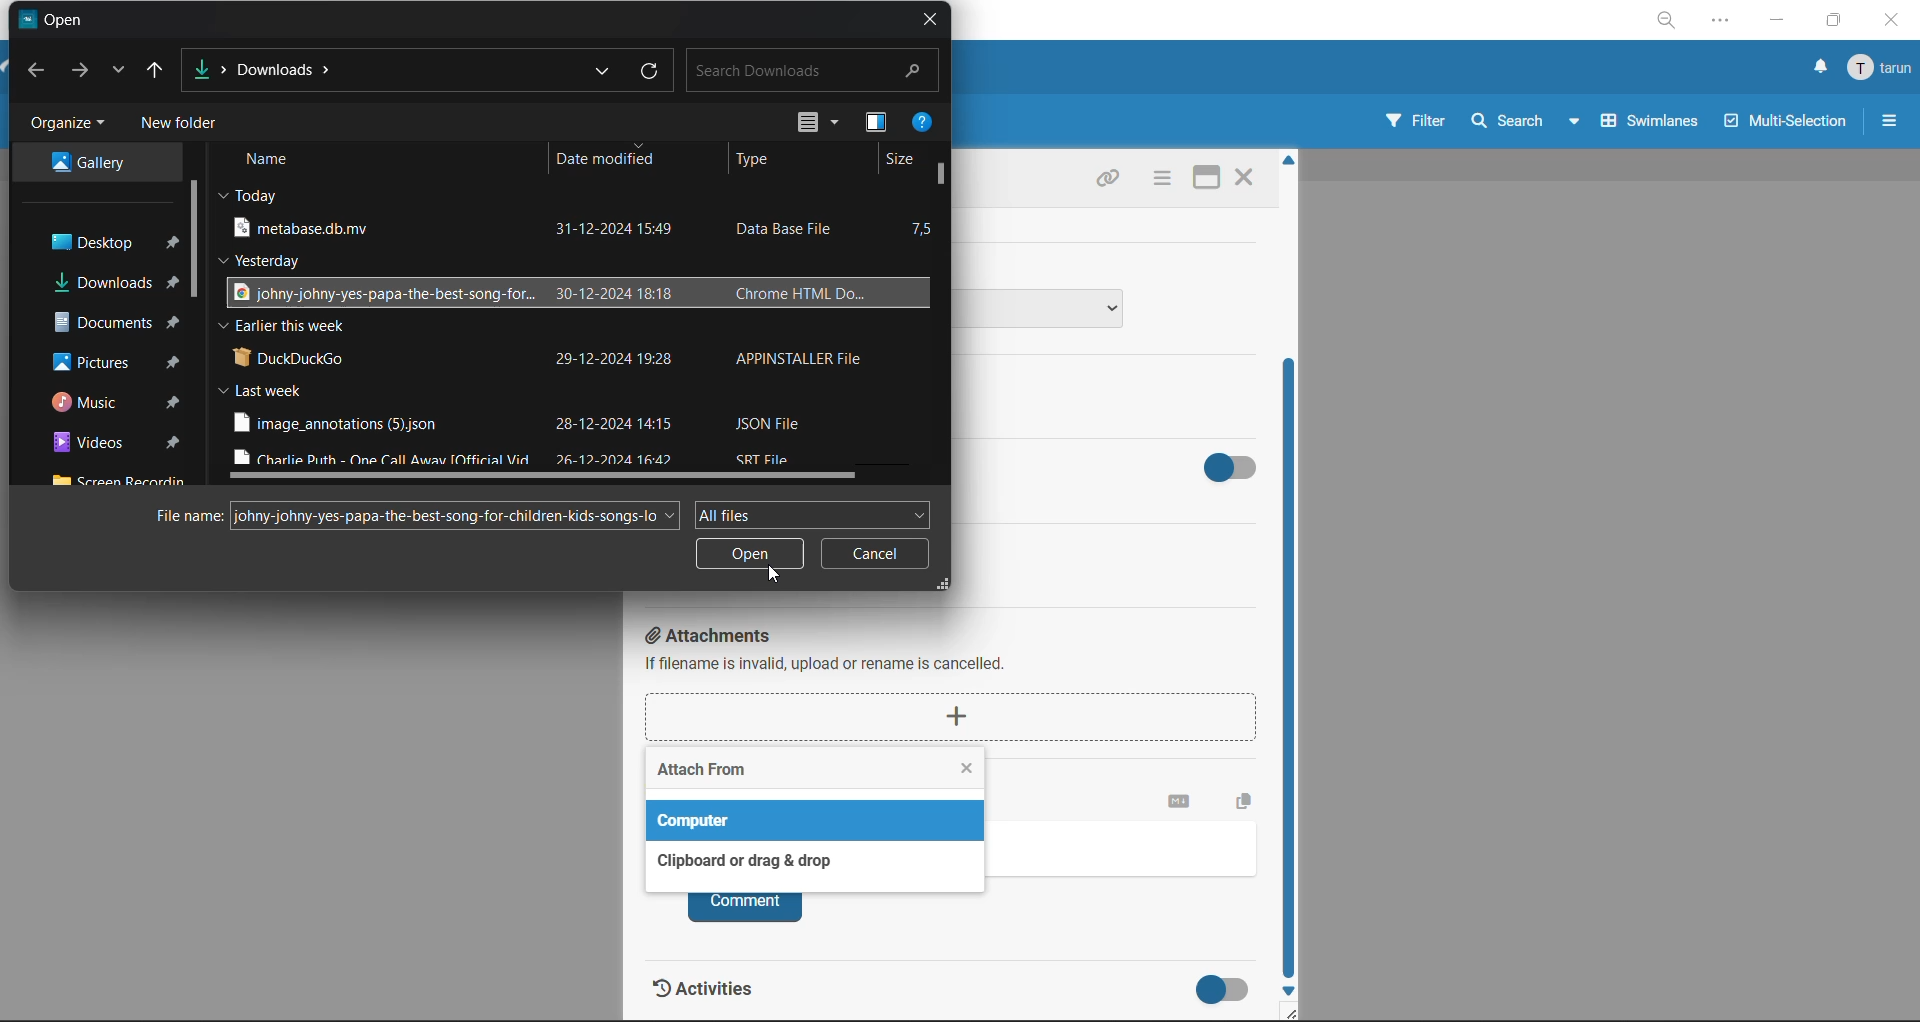 The height and width of the screenshot is (1022, 1920). I want to click on menu, so click(1878, 72).